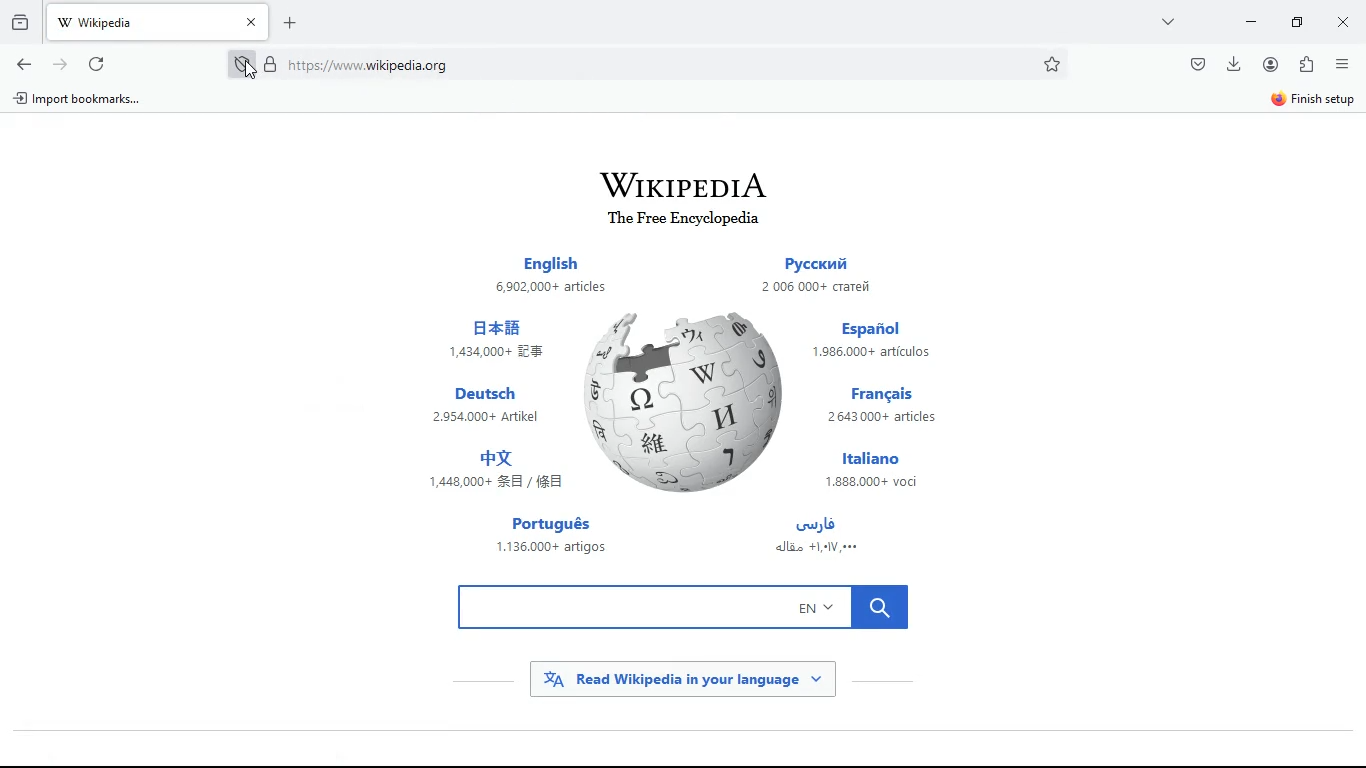 The width and height of the screenshot is (1366, 768). What do you see at coordinates (63, 63) in the screenshot?
I see `forward` at bounding box center [63, 63].